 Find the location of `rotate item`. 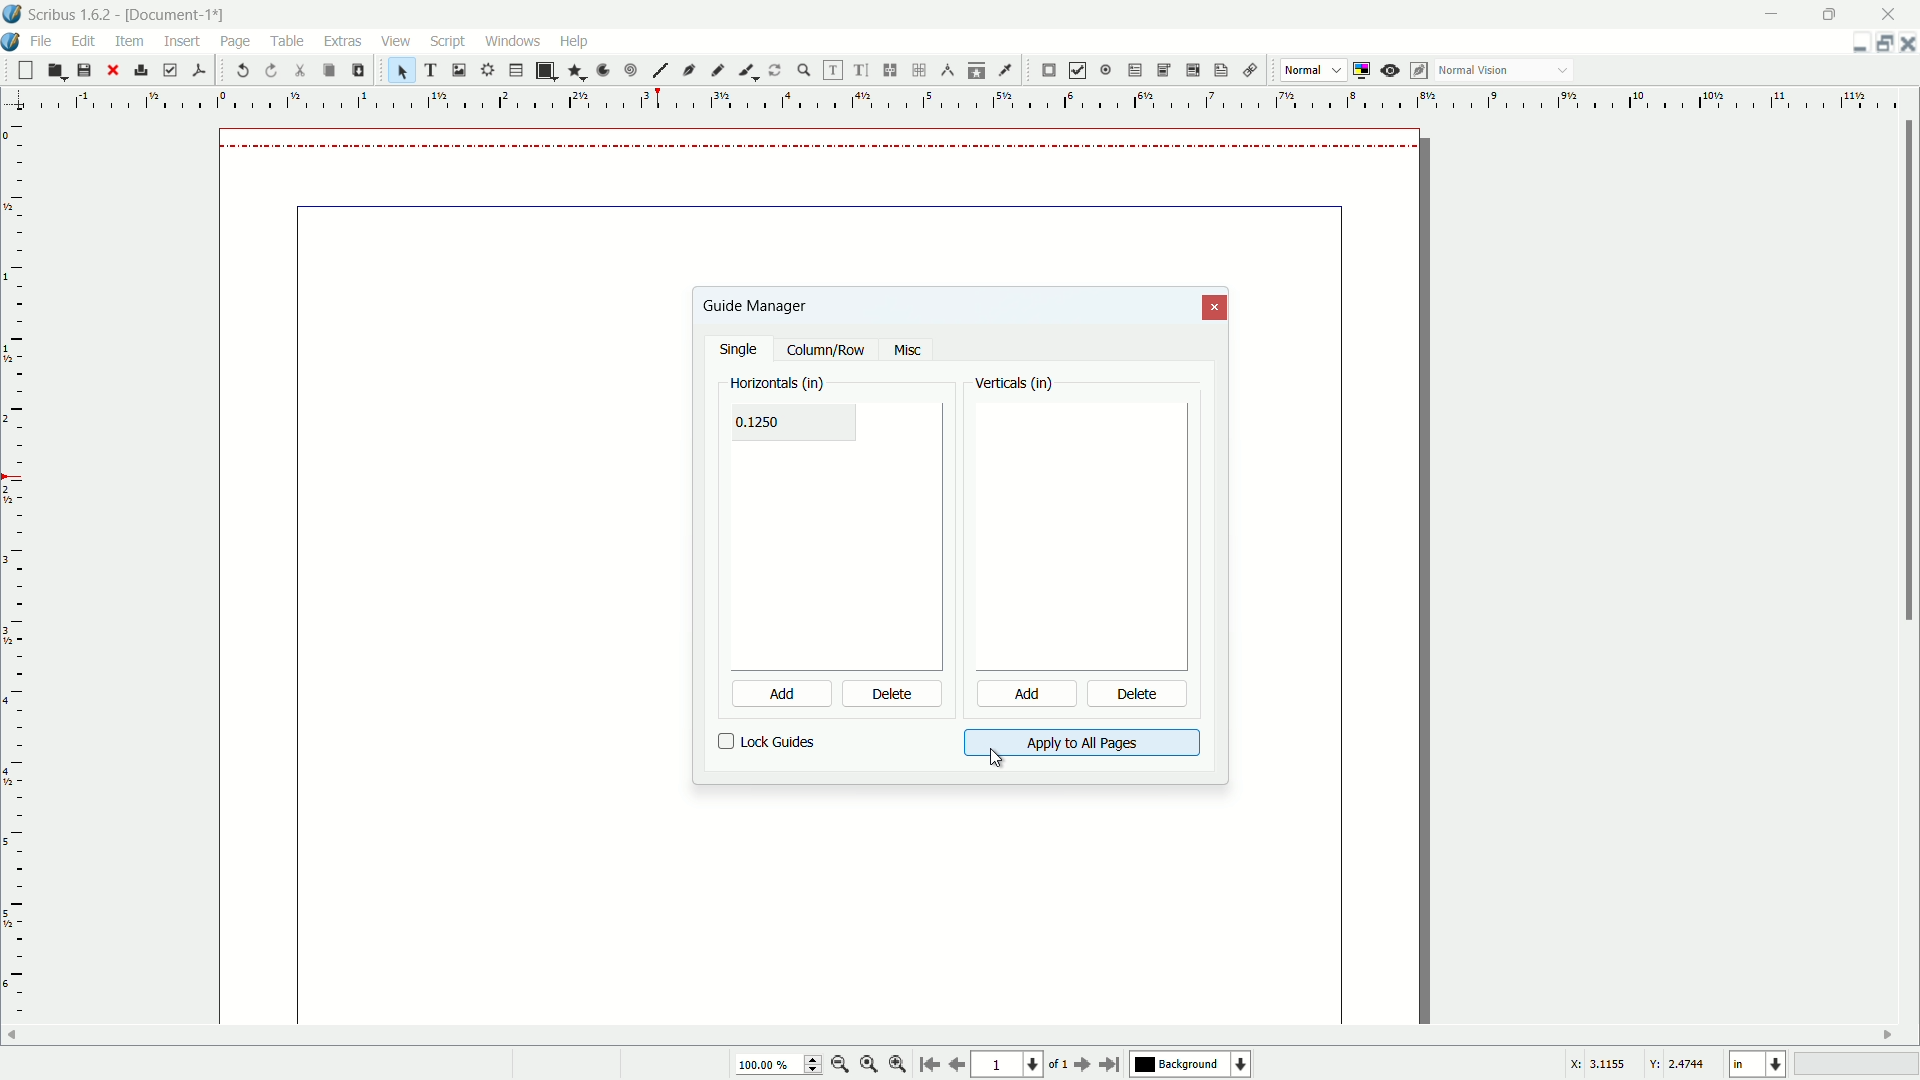

rotate item is located at coordinates (775, 70).